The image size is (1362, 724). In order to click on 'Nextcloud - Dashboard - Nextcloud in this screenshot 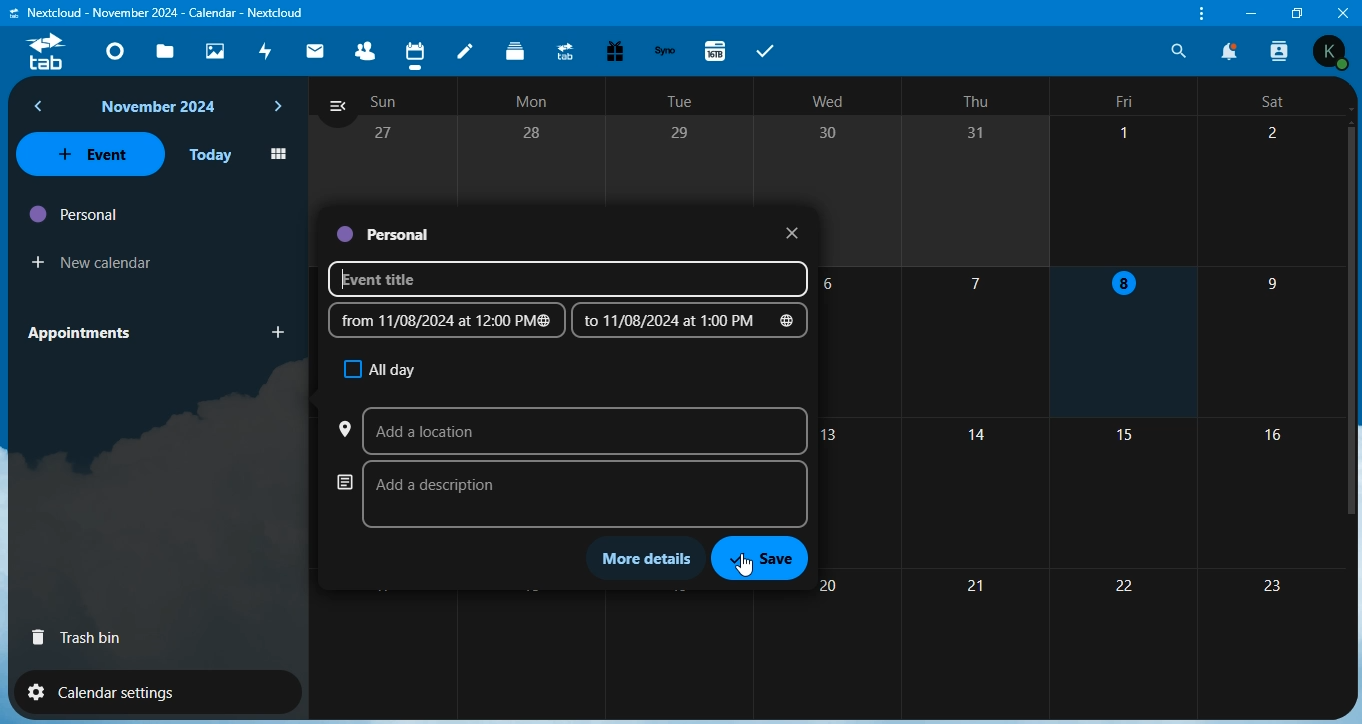, I will do `click(158, 11)`.